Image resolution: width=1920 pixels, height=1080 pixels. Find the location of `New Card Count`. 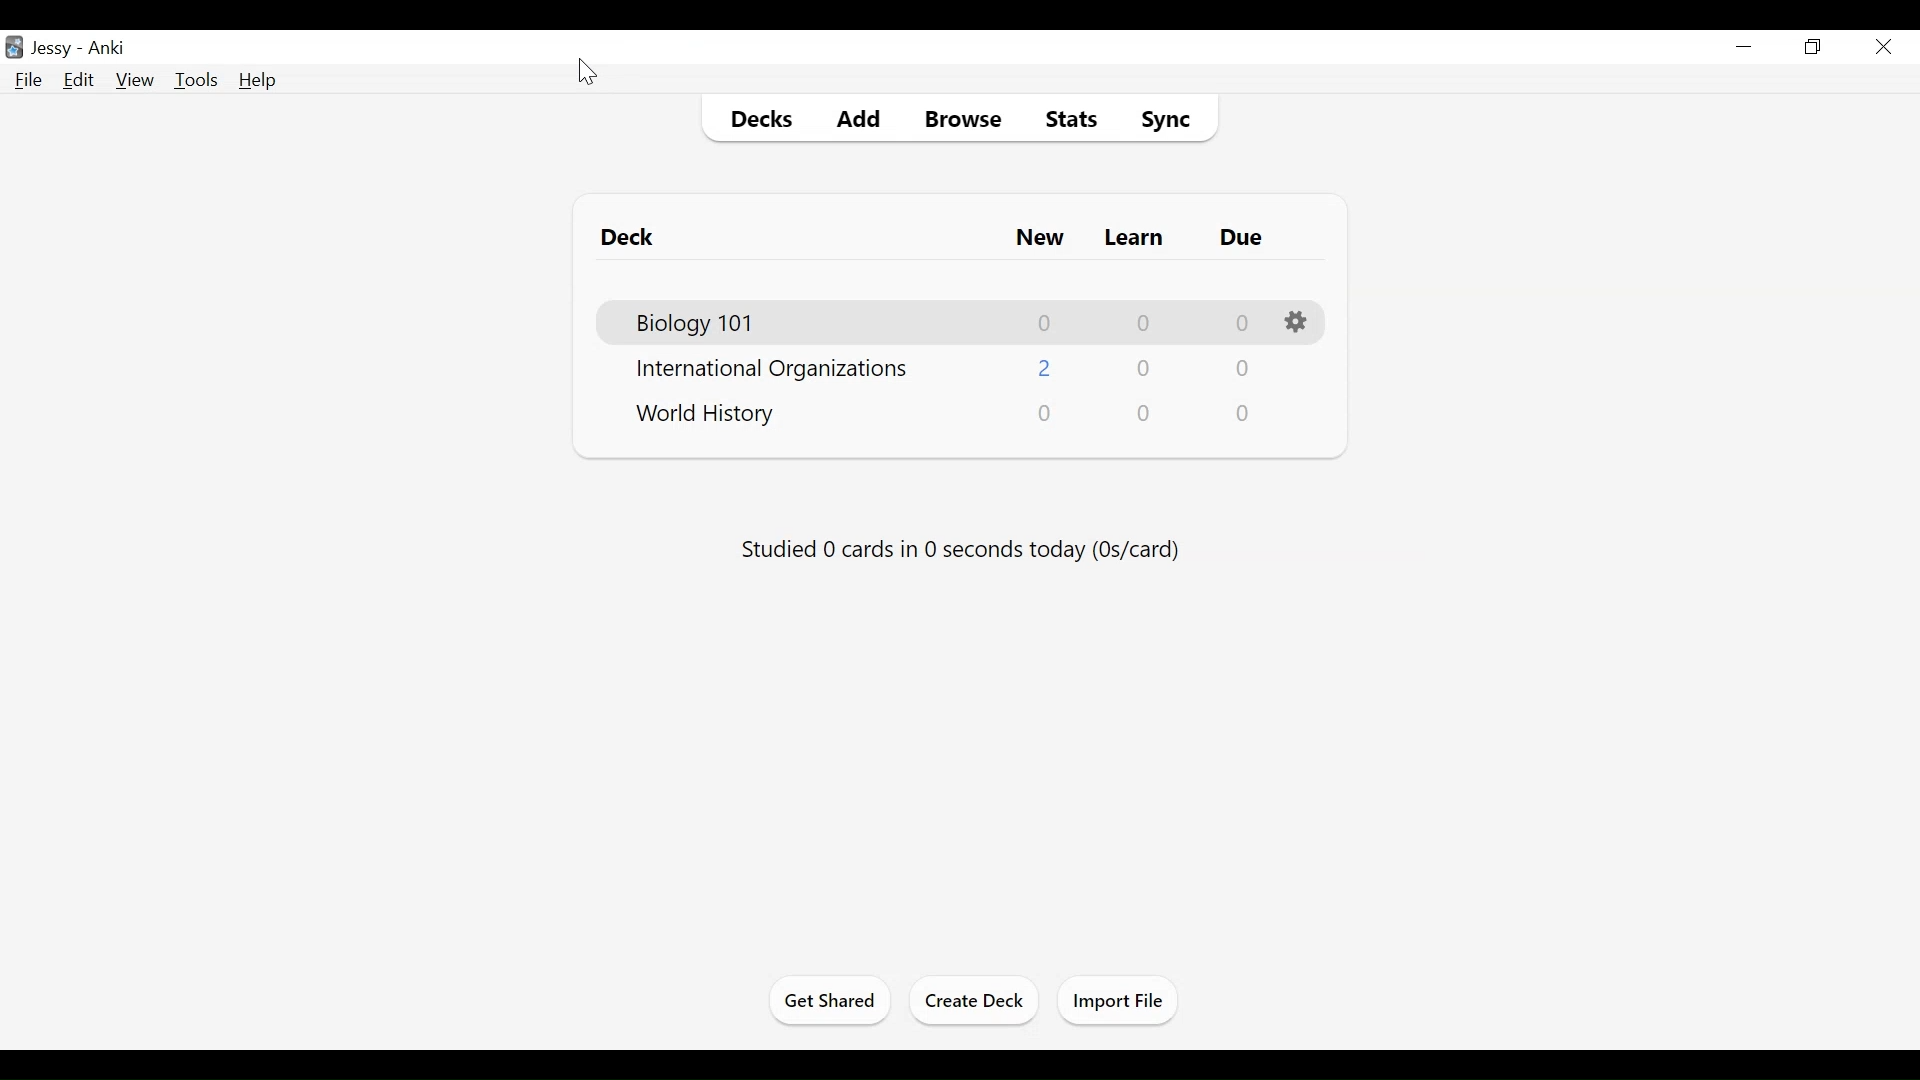

New Card Count is located at coordinates (1042, 368).